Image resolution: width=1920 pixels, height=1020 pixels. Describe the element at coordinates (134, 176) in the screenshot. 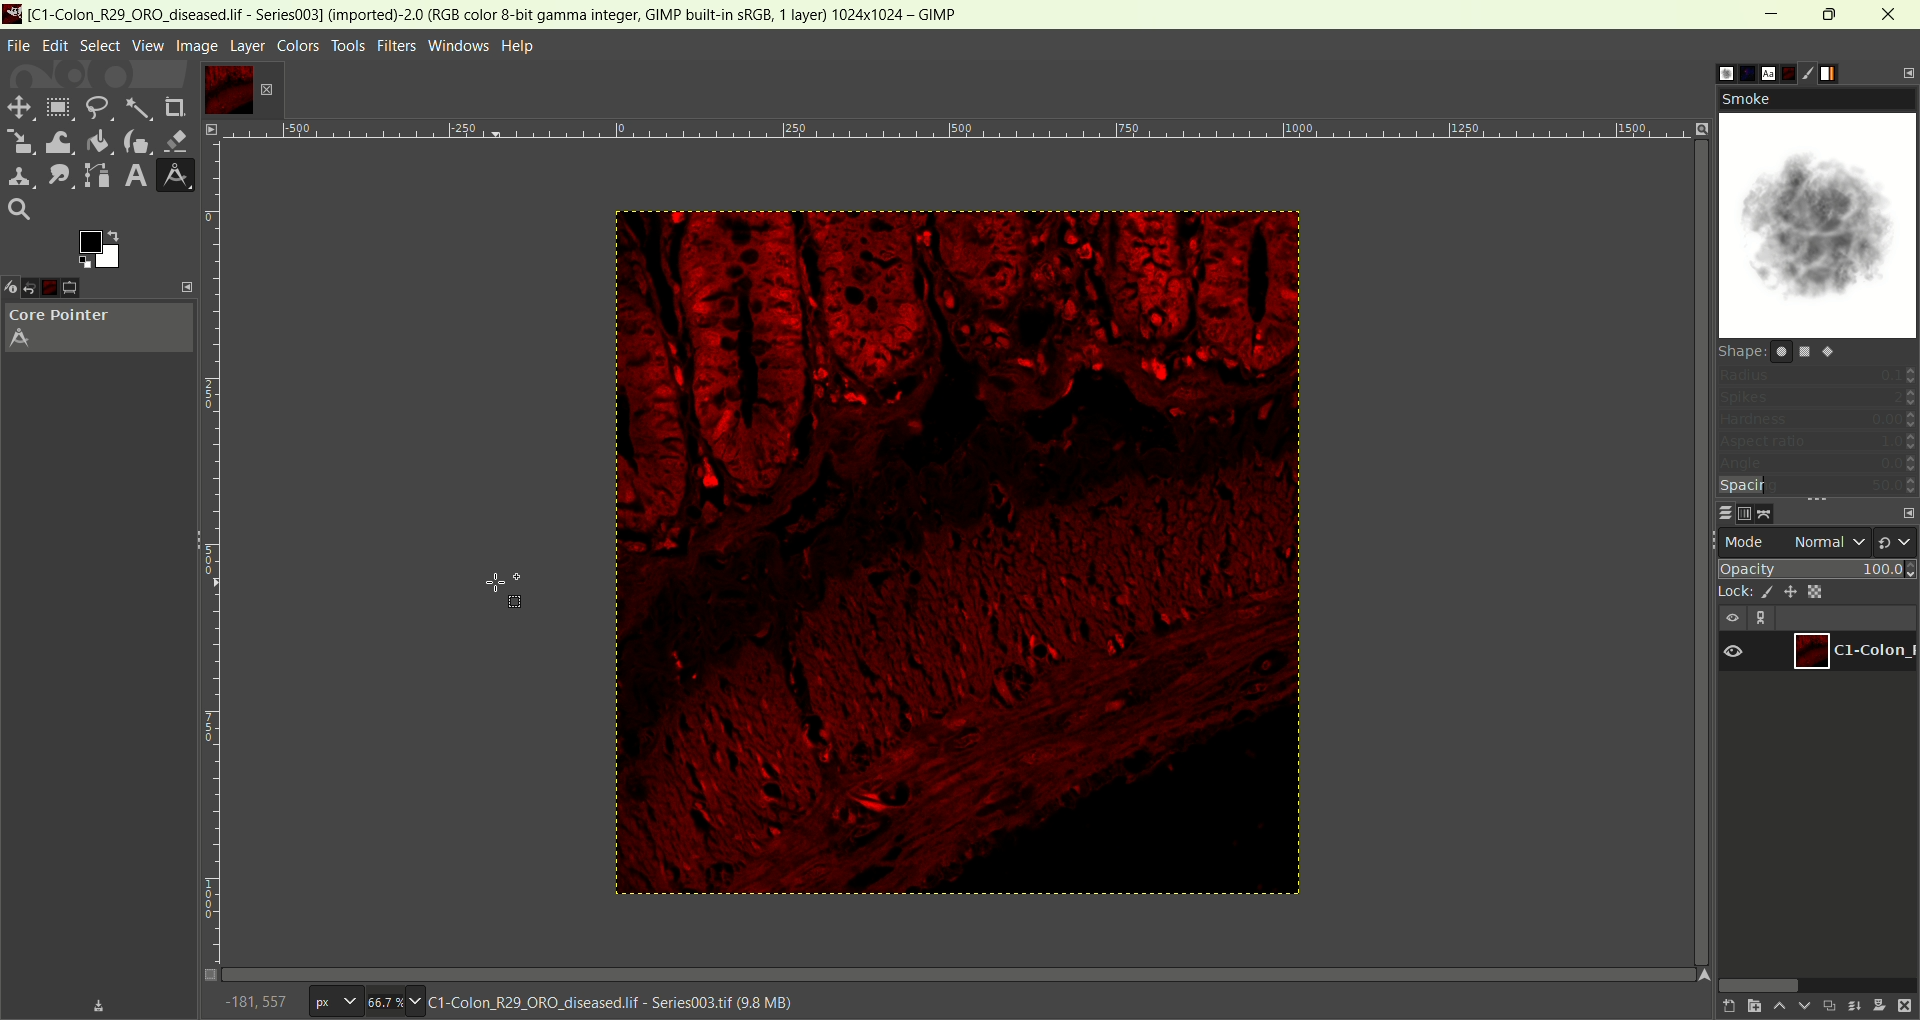

I see `text tool` at that location.